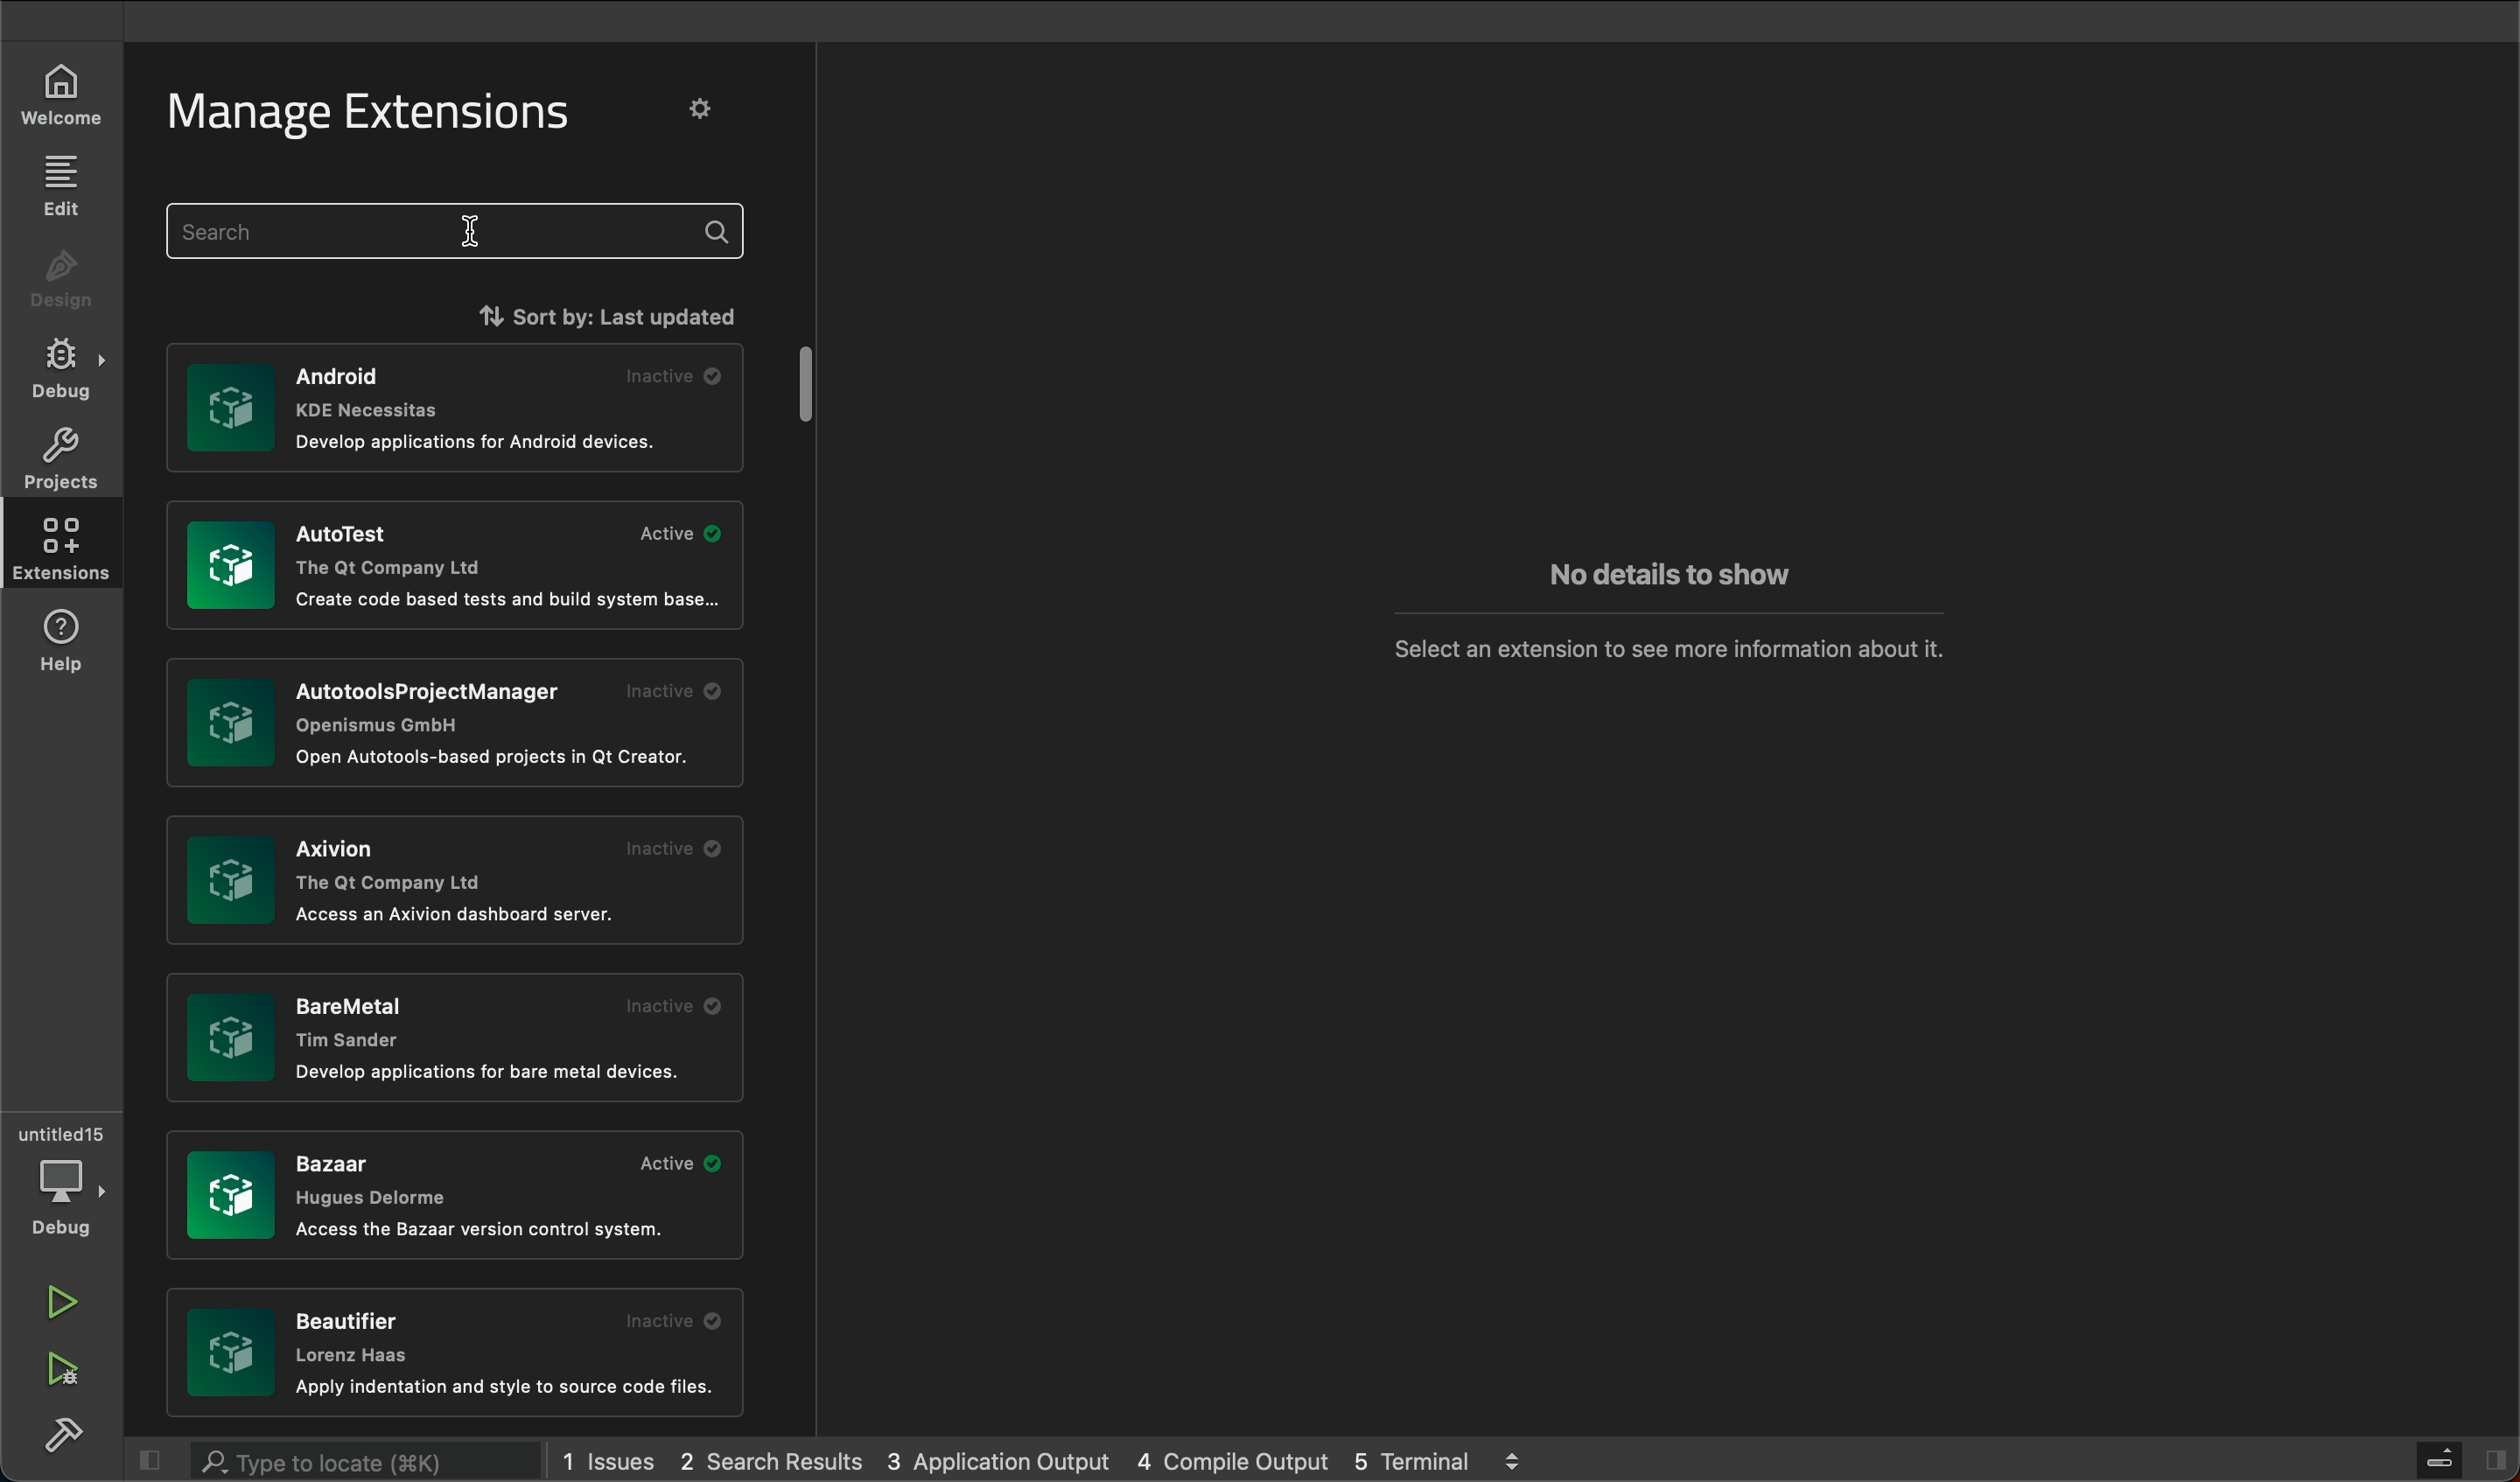 This screenshot has width=2520, height=1482. I want to click on cursor, so click(479, 234).